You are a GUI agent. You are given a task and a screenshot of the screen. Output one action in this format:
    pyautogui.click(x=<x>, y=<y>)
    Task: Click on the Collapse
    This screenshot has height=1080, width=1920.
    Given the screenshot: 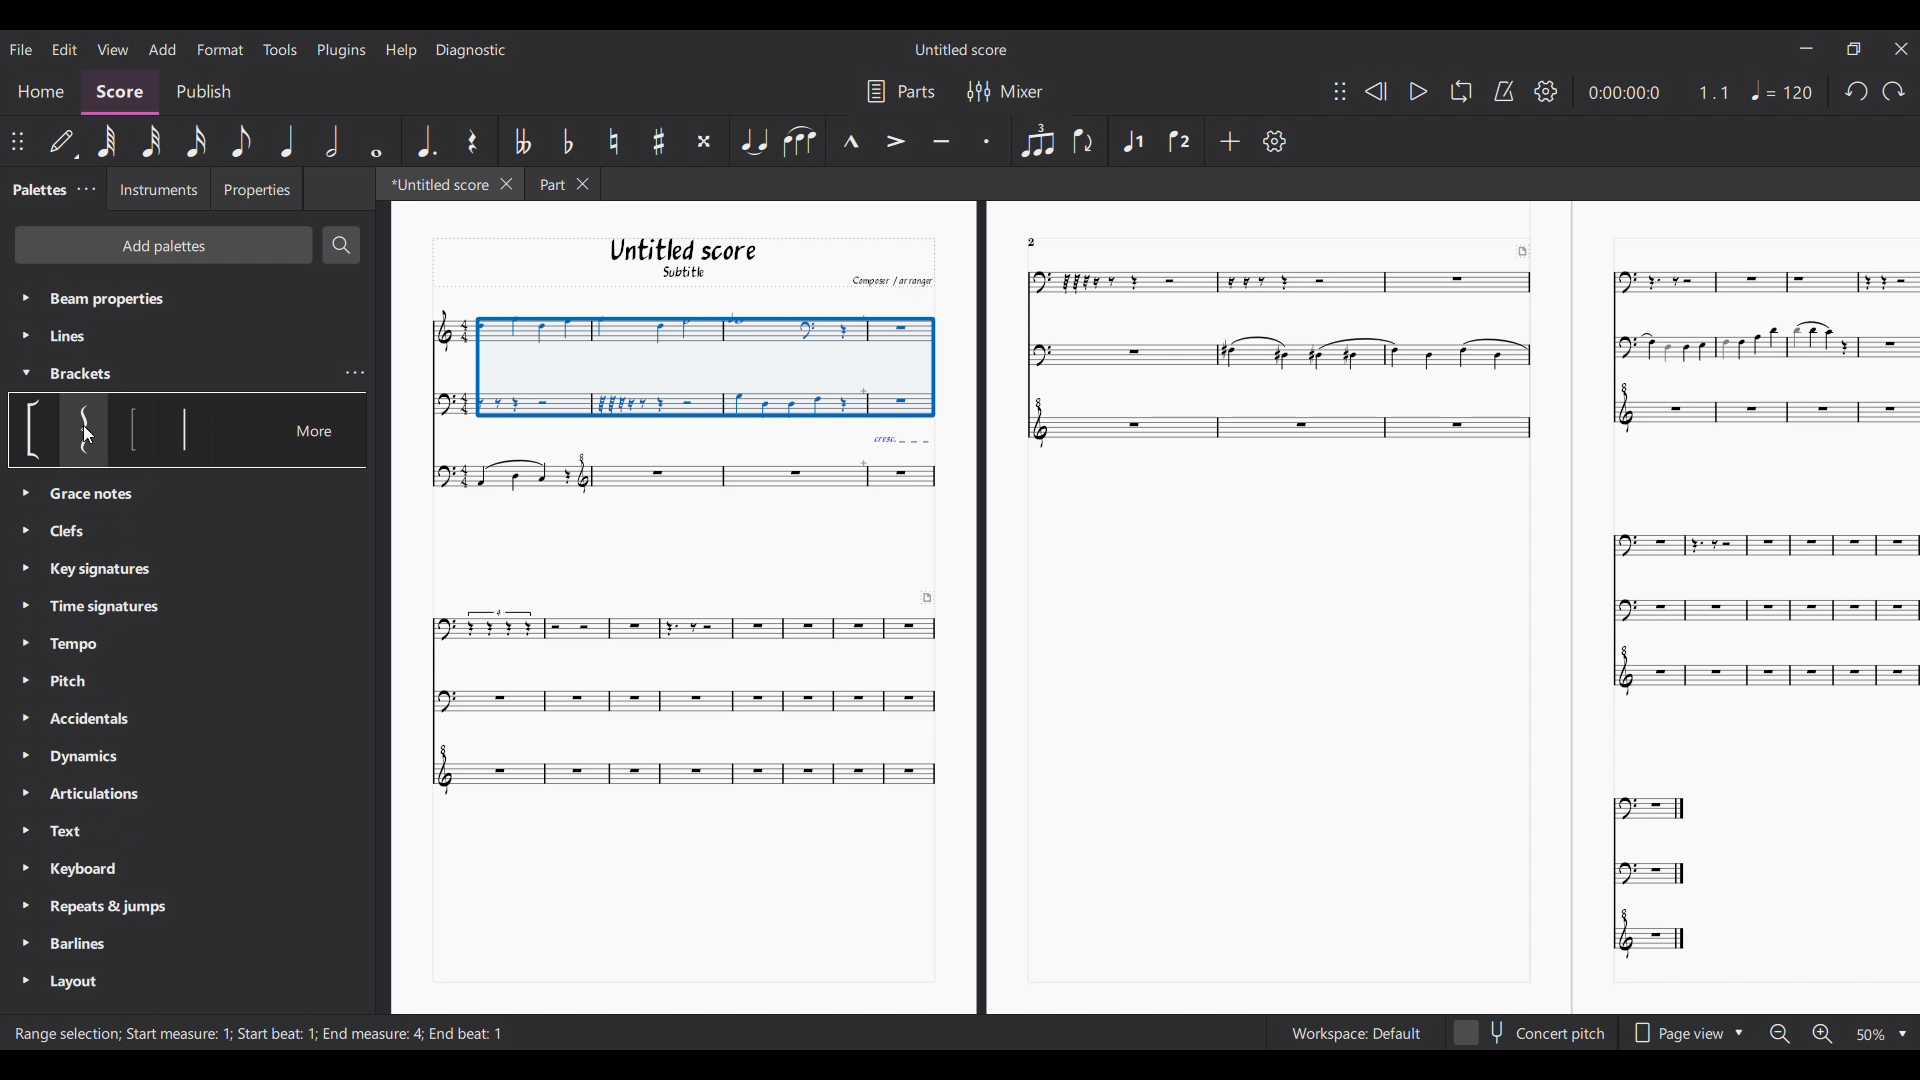 What is the action you would take?
    pyautogui.click(x=26, y=373)
    